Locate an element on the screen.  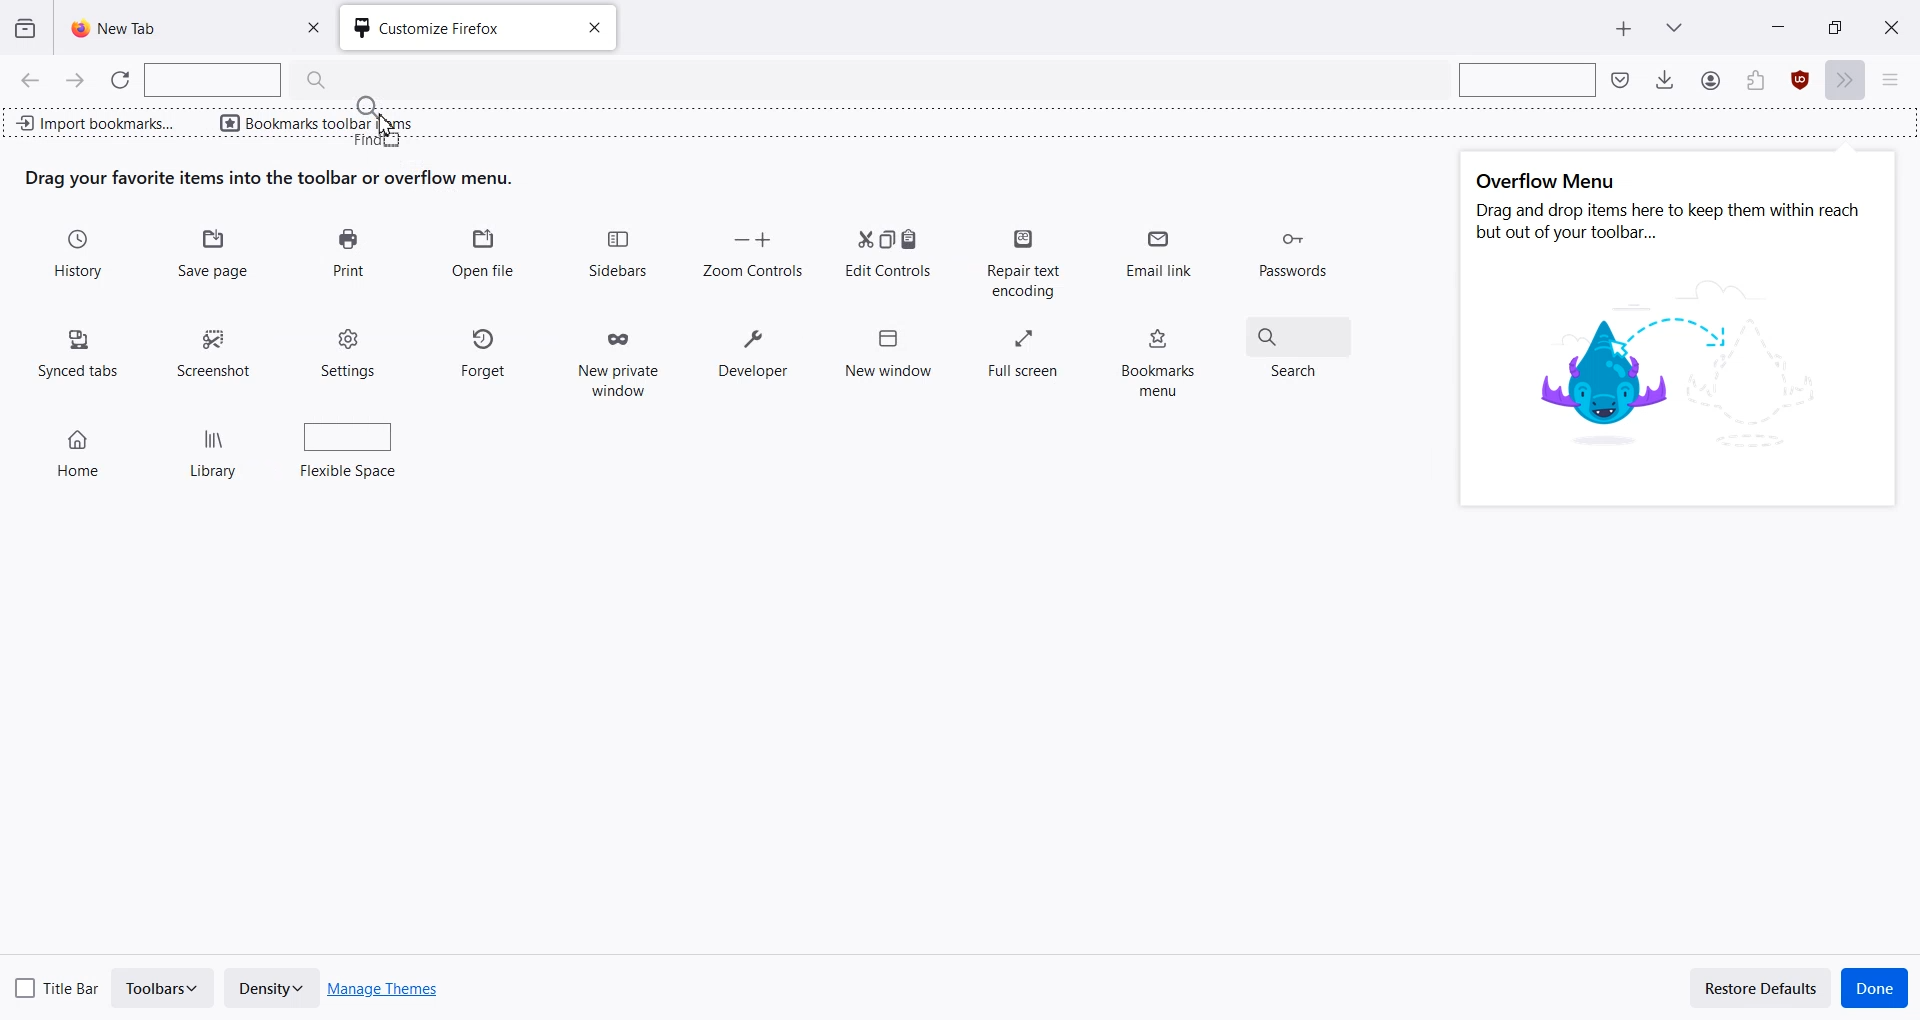
Search is located at coordinates (1301, 344).